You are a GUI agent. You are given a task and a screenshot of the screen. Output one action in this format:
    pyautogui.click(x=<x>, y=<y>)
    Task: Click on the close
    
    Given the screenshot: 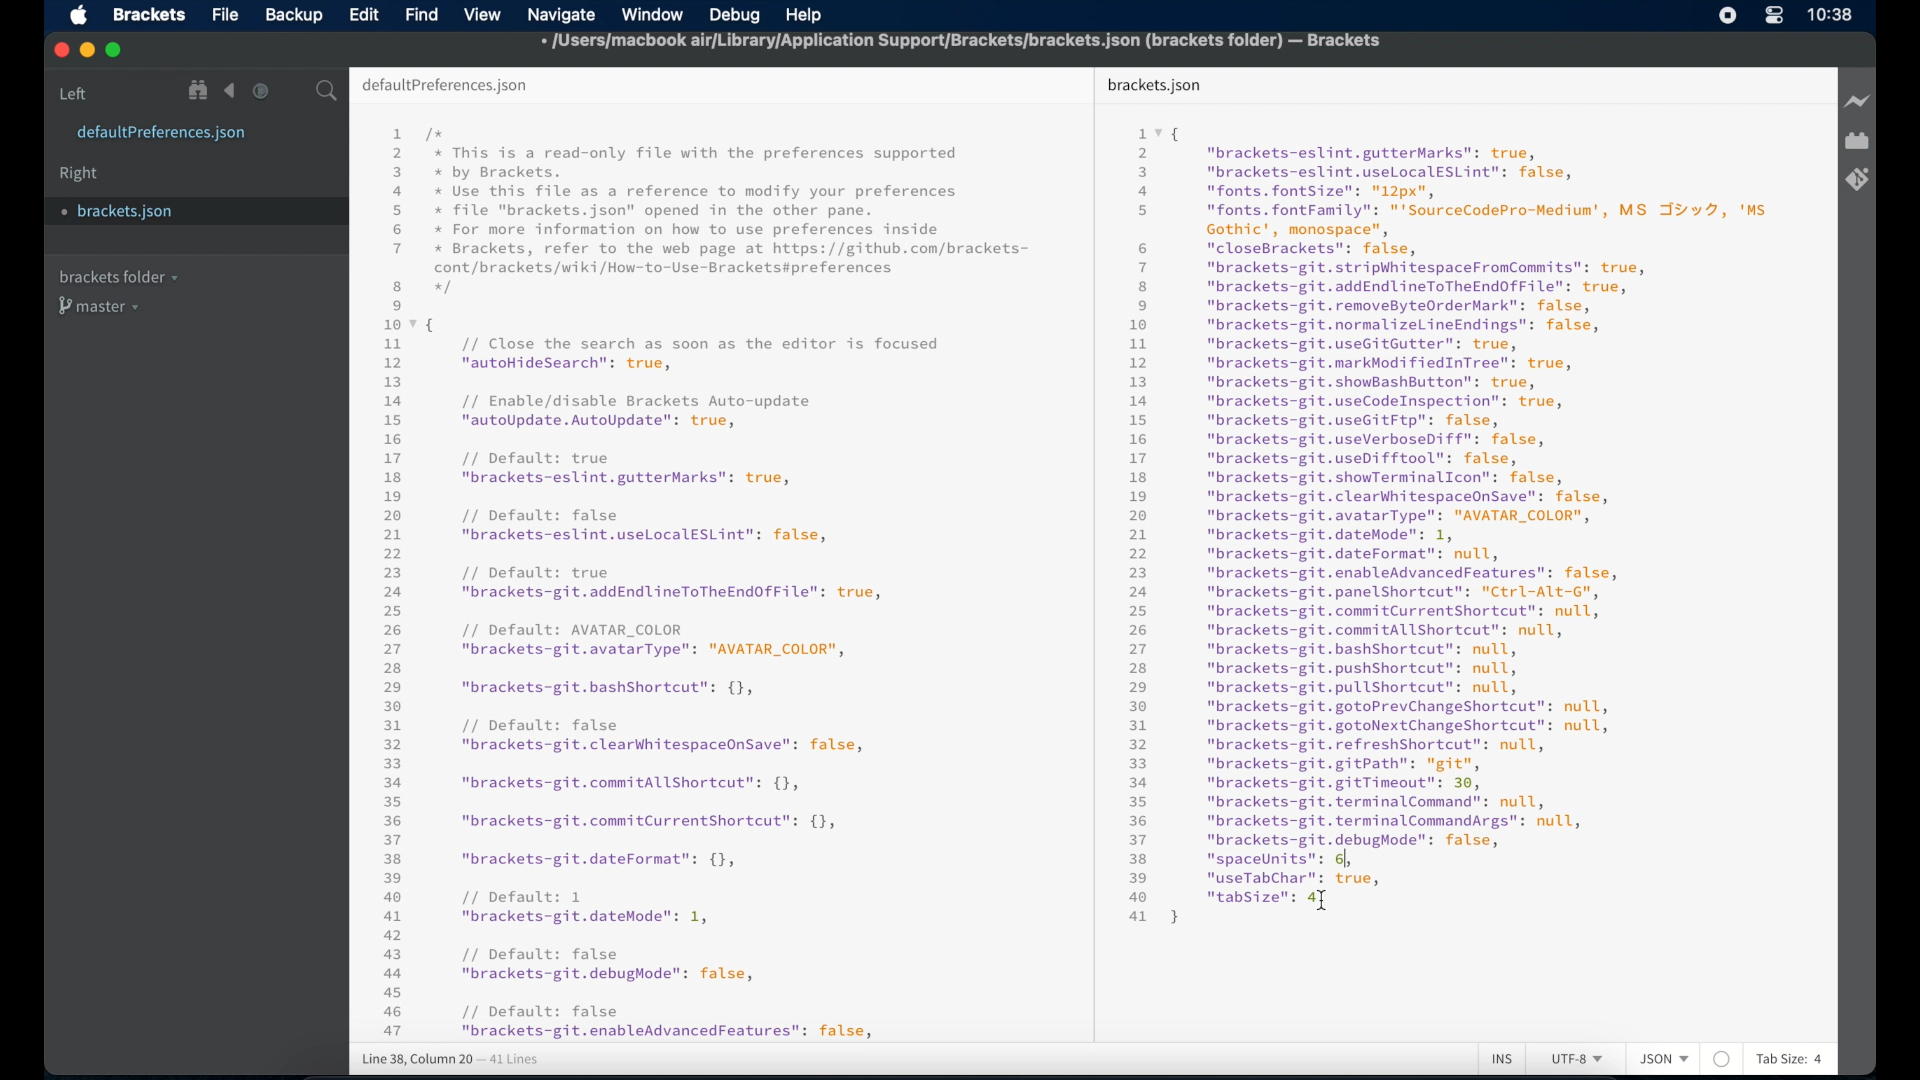 What is the action you would take?
    pyautogui.click(x=62, y=51)
    